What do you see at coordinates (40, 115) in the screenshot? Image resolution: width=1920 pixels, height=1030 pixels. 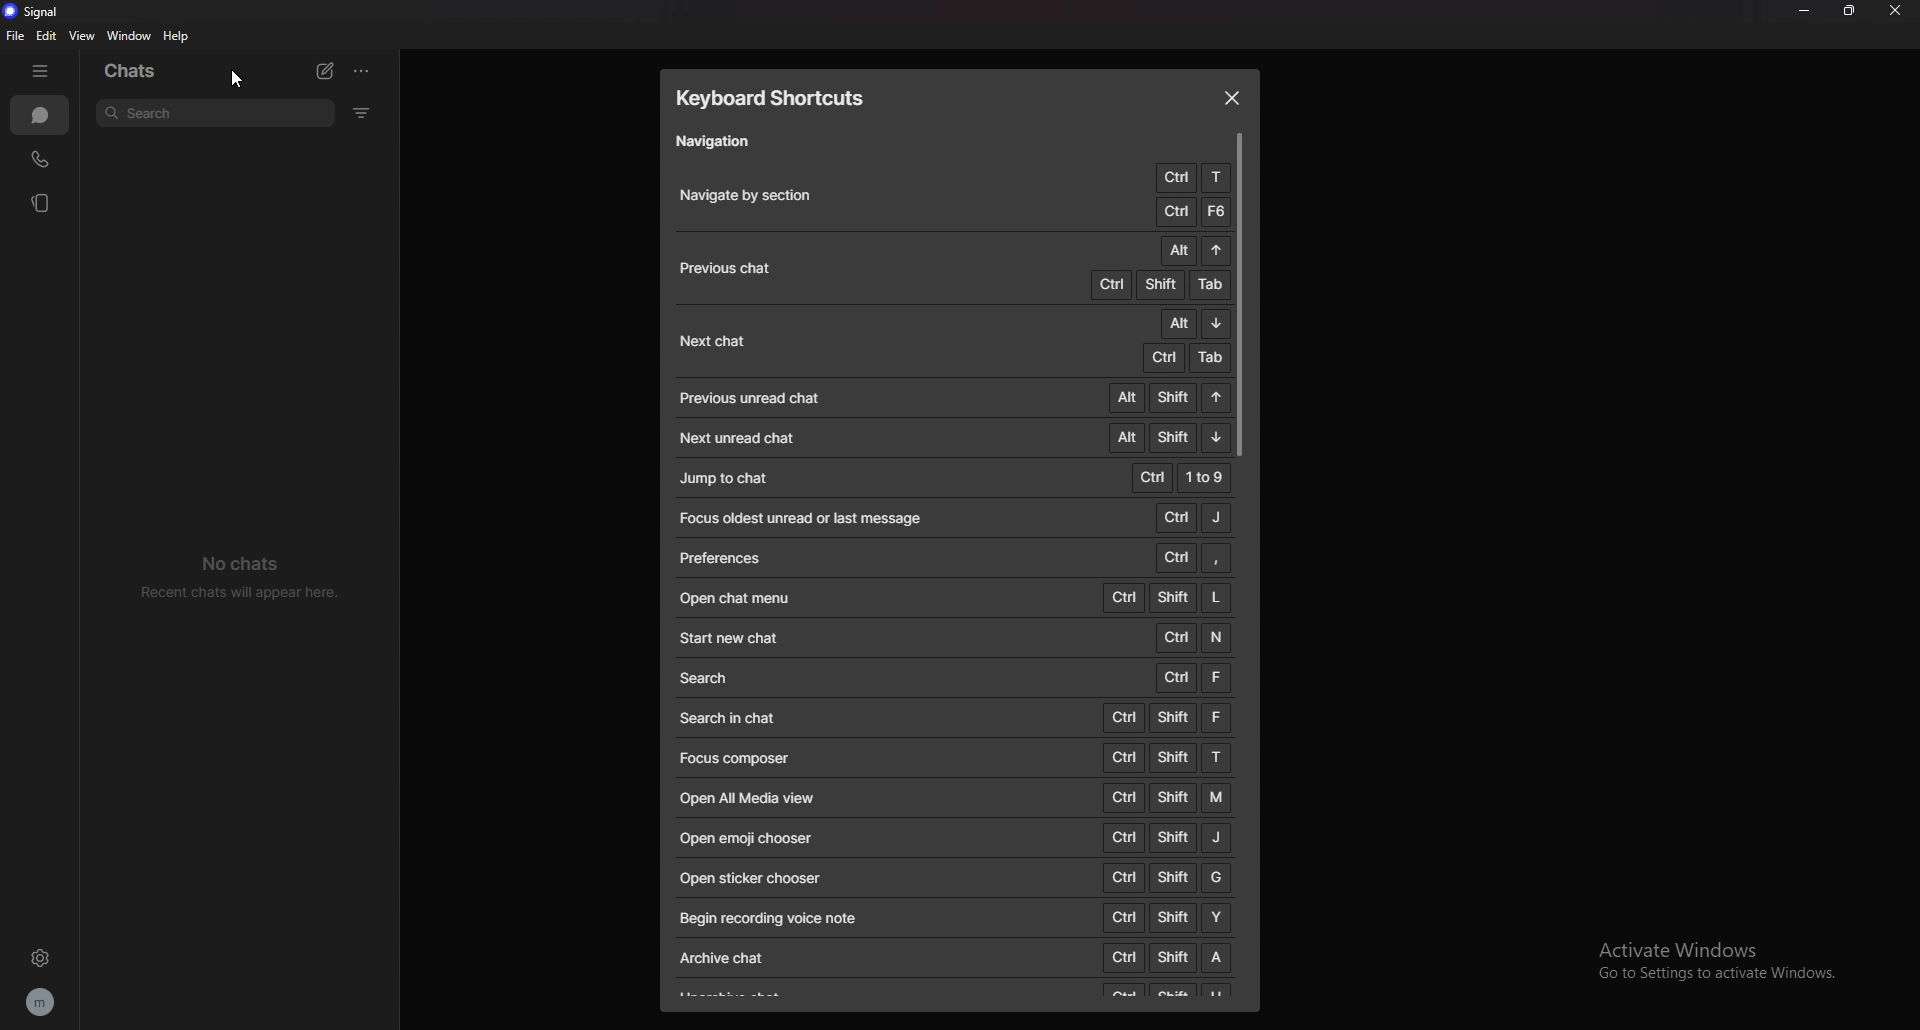 I see `chats` at bounding box center [40, 115].